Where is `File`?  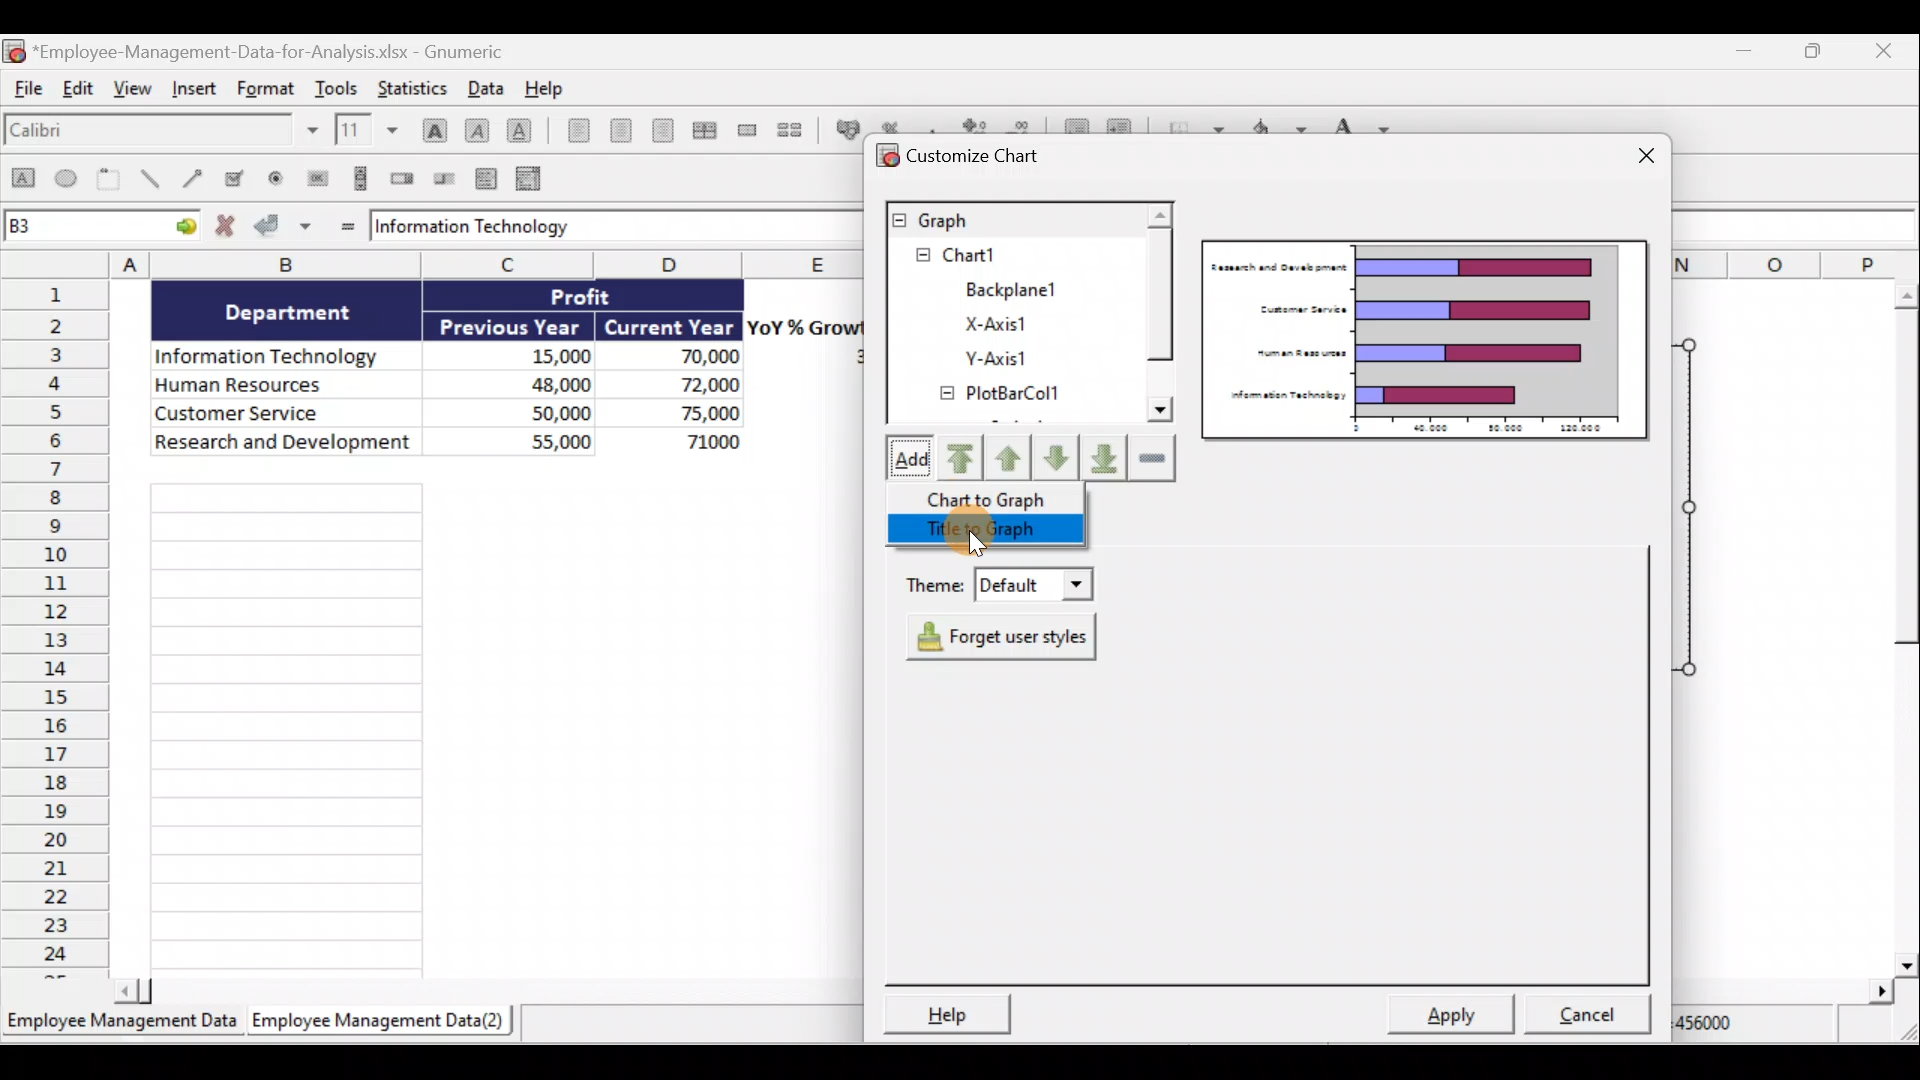 File is located at coordinates (28, 93).